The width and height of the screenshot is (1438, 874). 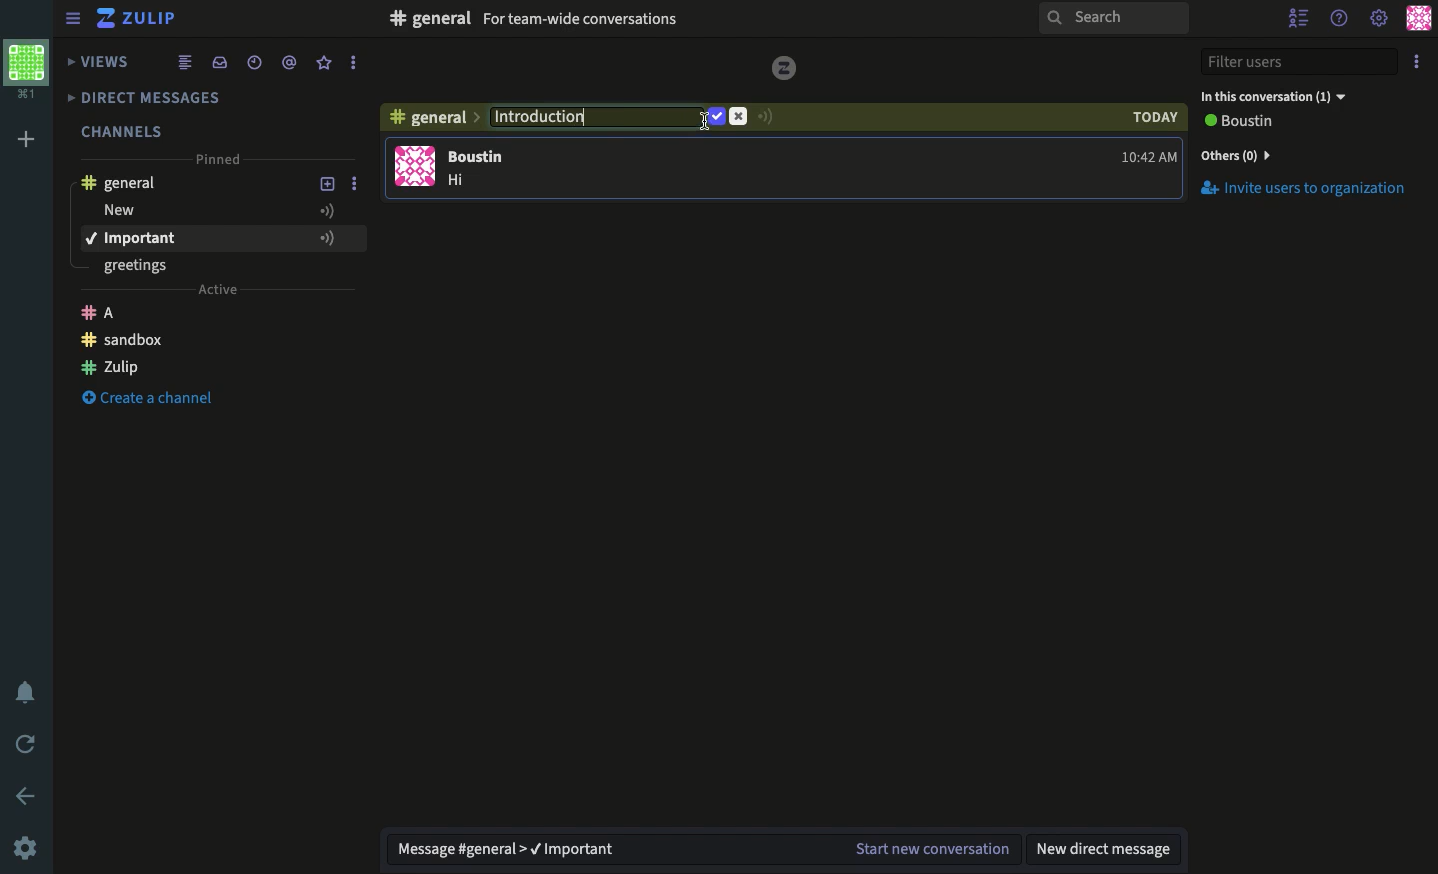 What do you see at coordinates (1149, 157) in the screenshot?
I see `time` at bounding box center [1149, 157].